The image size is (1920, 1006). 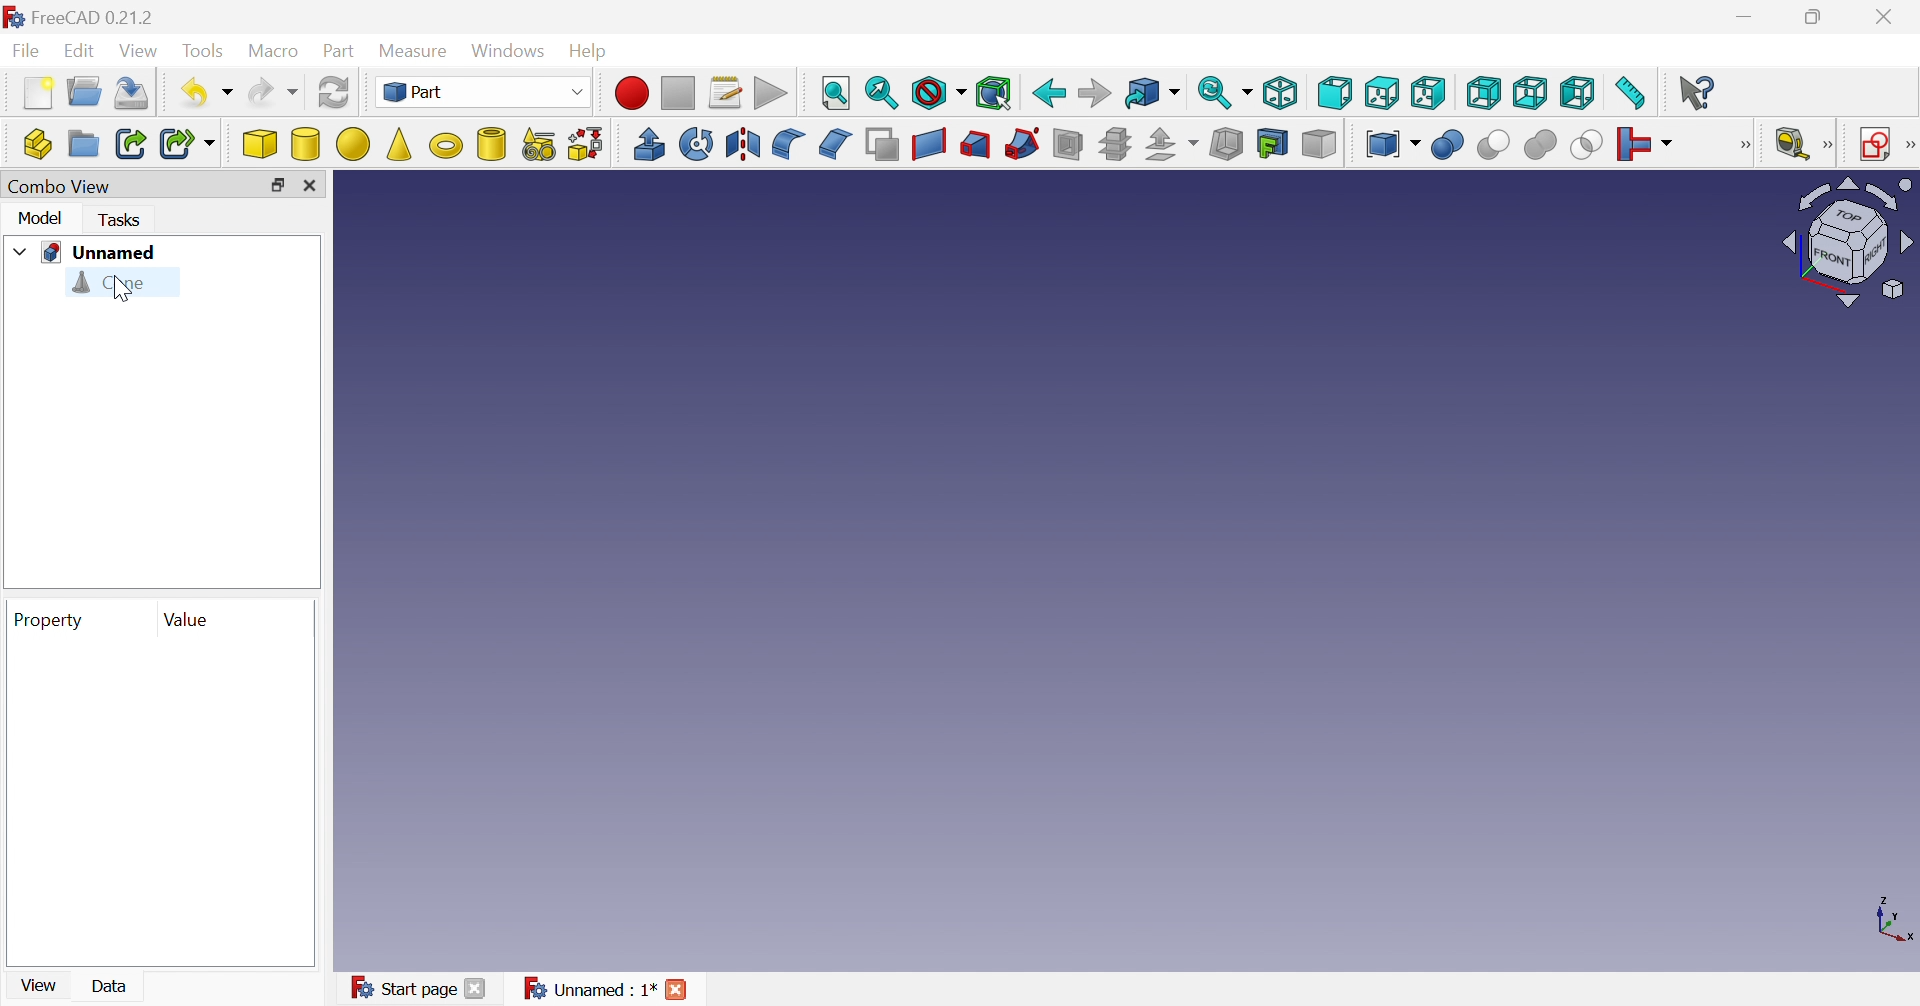 What do you see at coordinates (272, 93) in the screenshot?
I see `Redo` at bounding box center [272, 93].